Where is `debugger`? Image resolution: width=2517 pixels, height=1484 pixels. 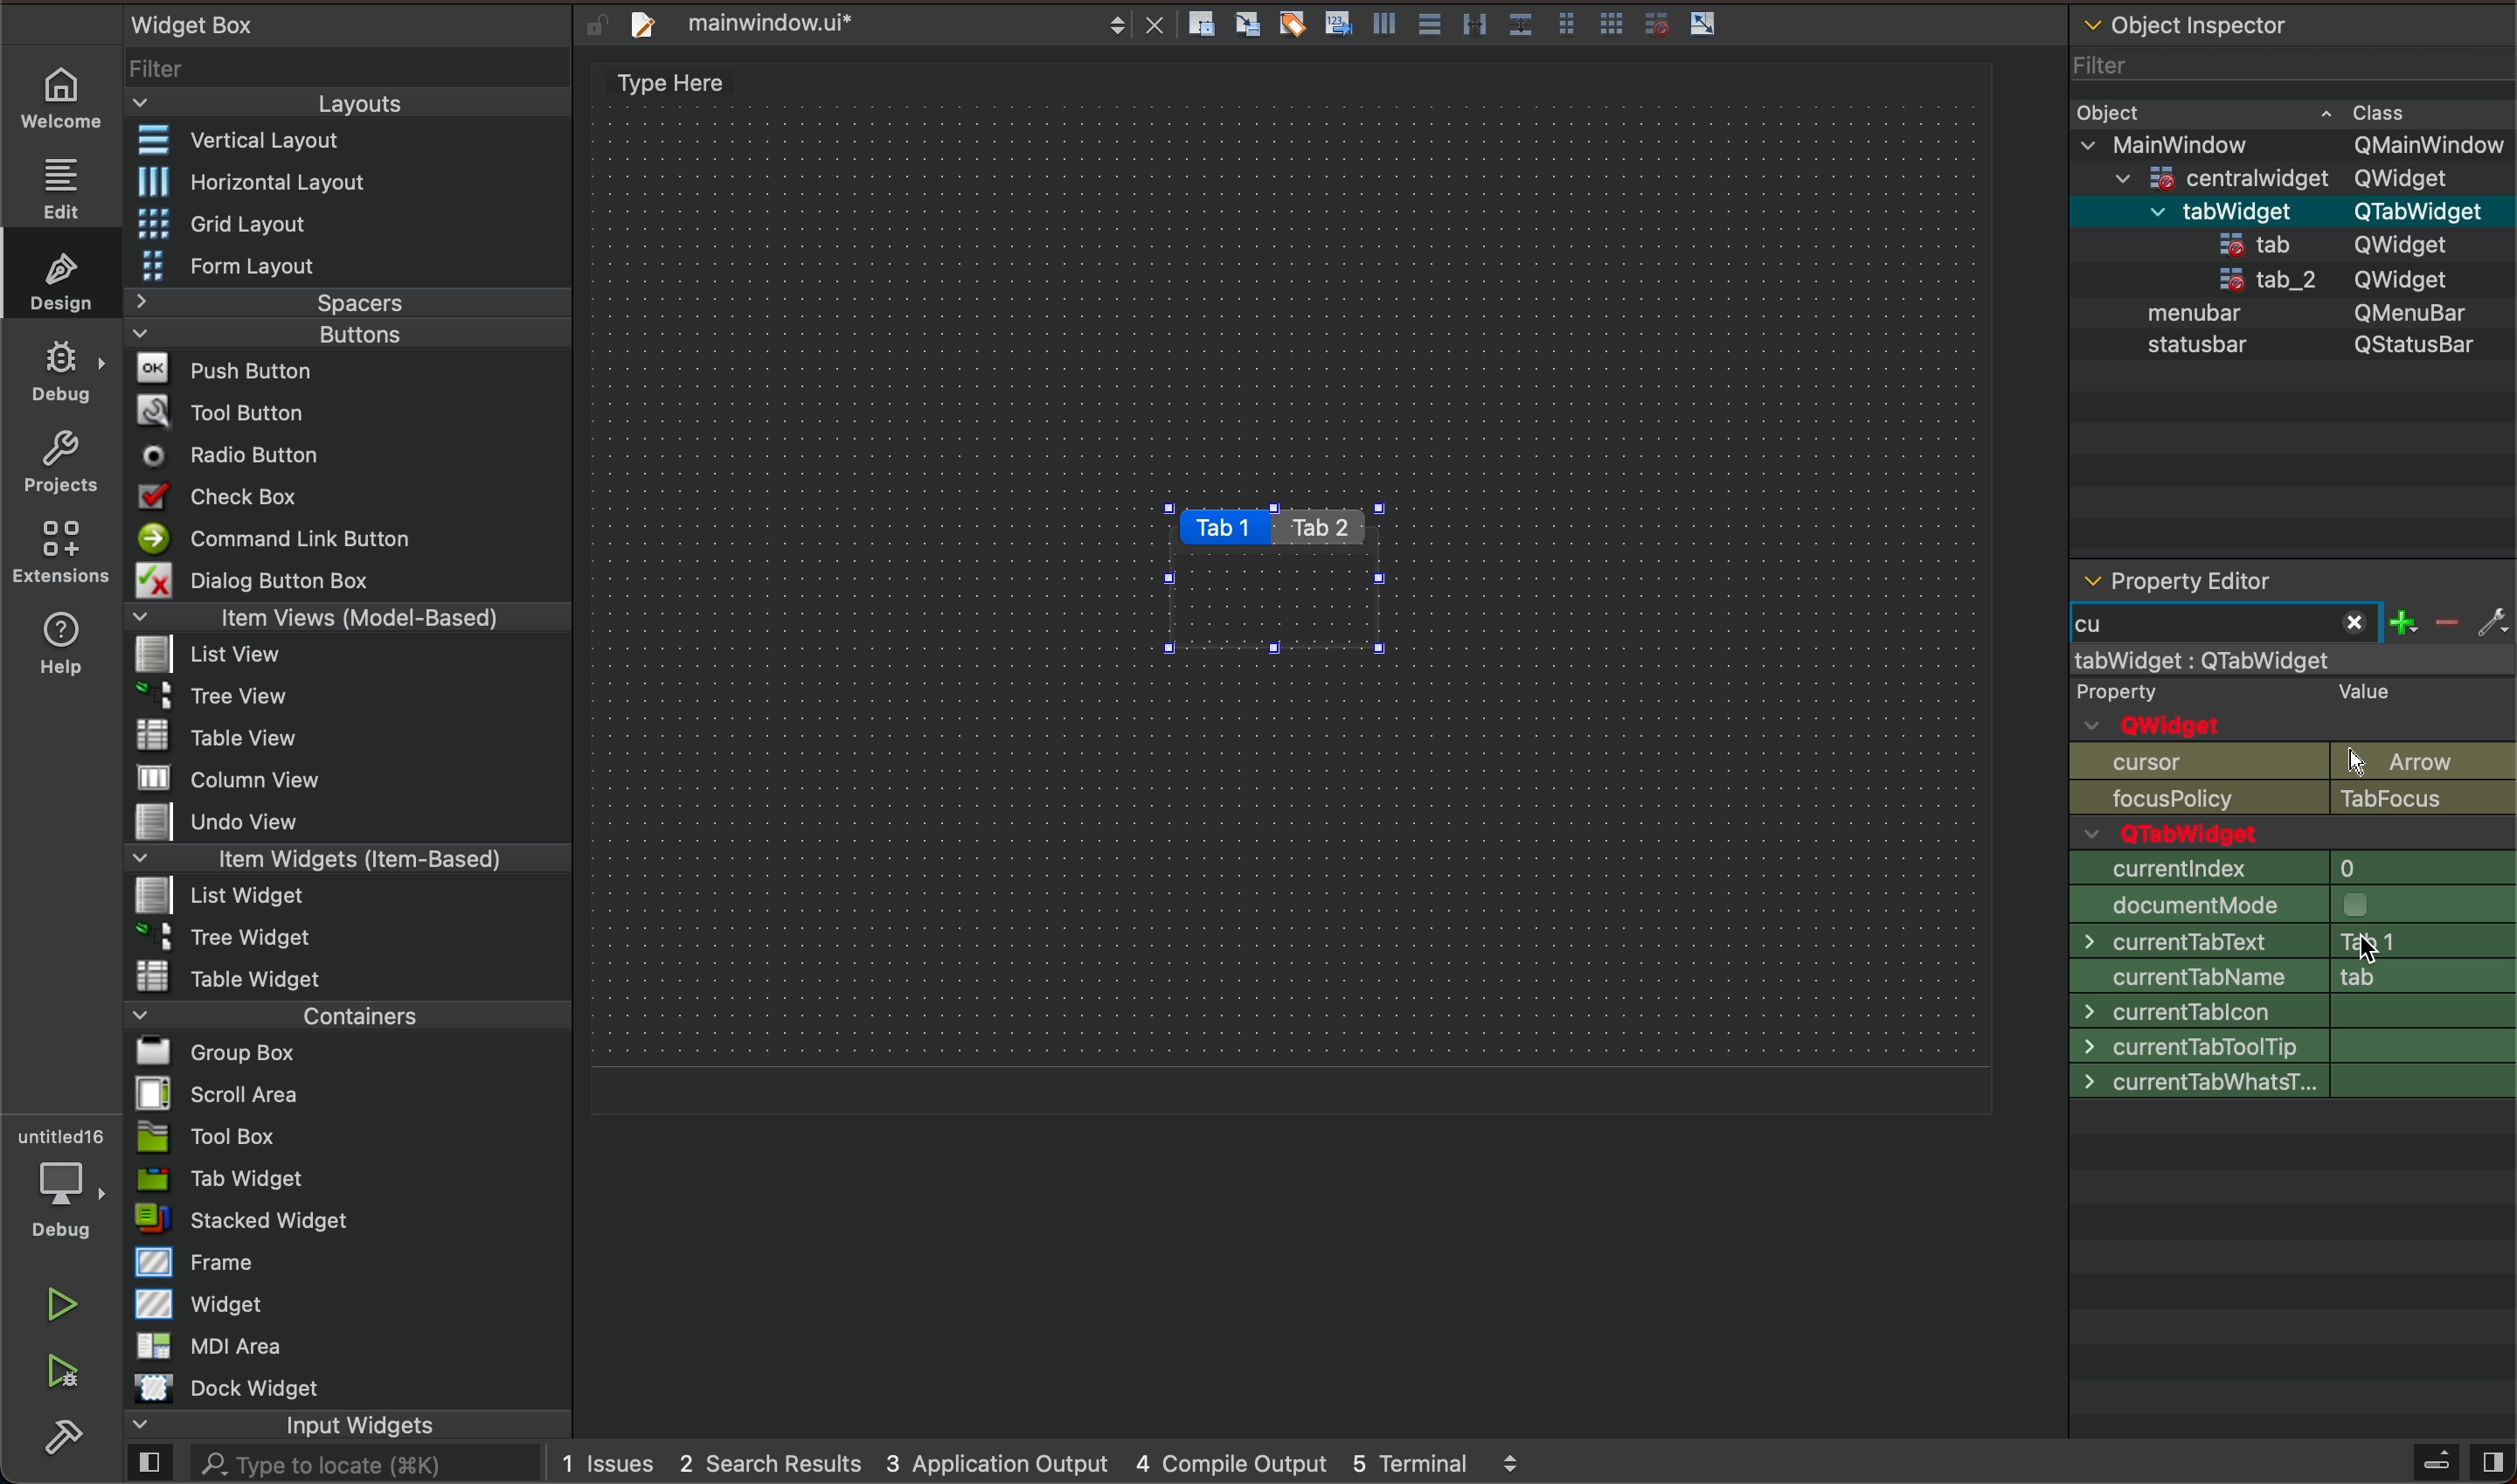
debugger is located at coordinates (56, 1177).